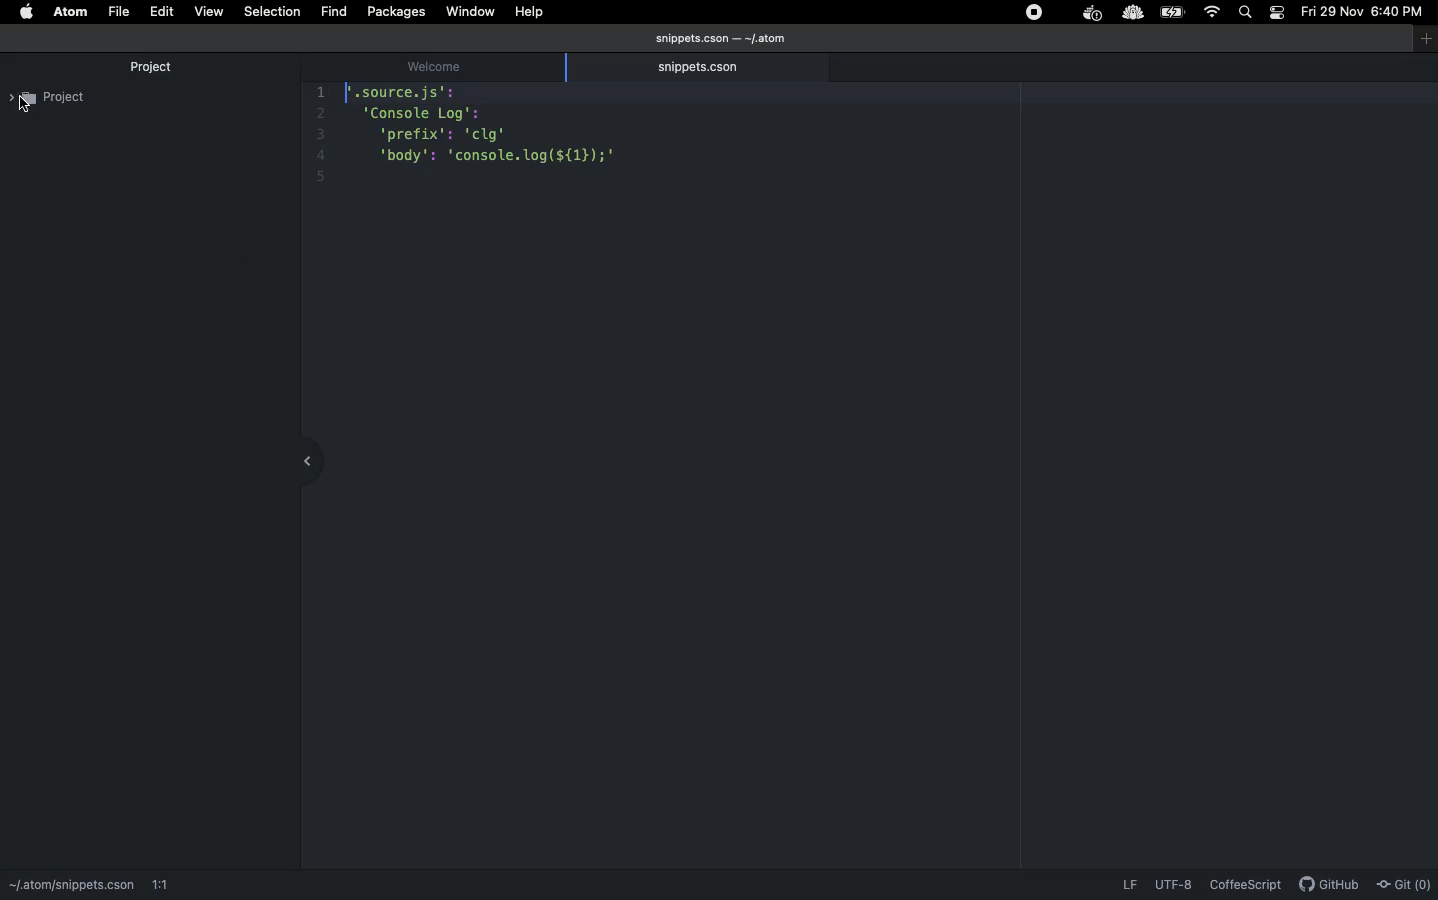 This screenshot has height=900, width=1438. What do you see at coordinates (1425, 39) in the screenshot?
I see `Window` at bounding box center [1425, 39].